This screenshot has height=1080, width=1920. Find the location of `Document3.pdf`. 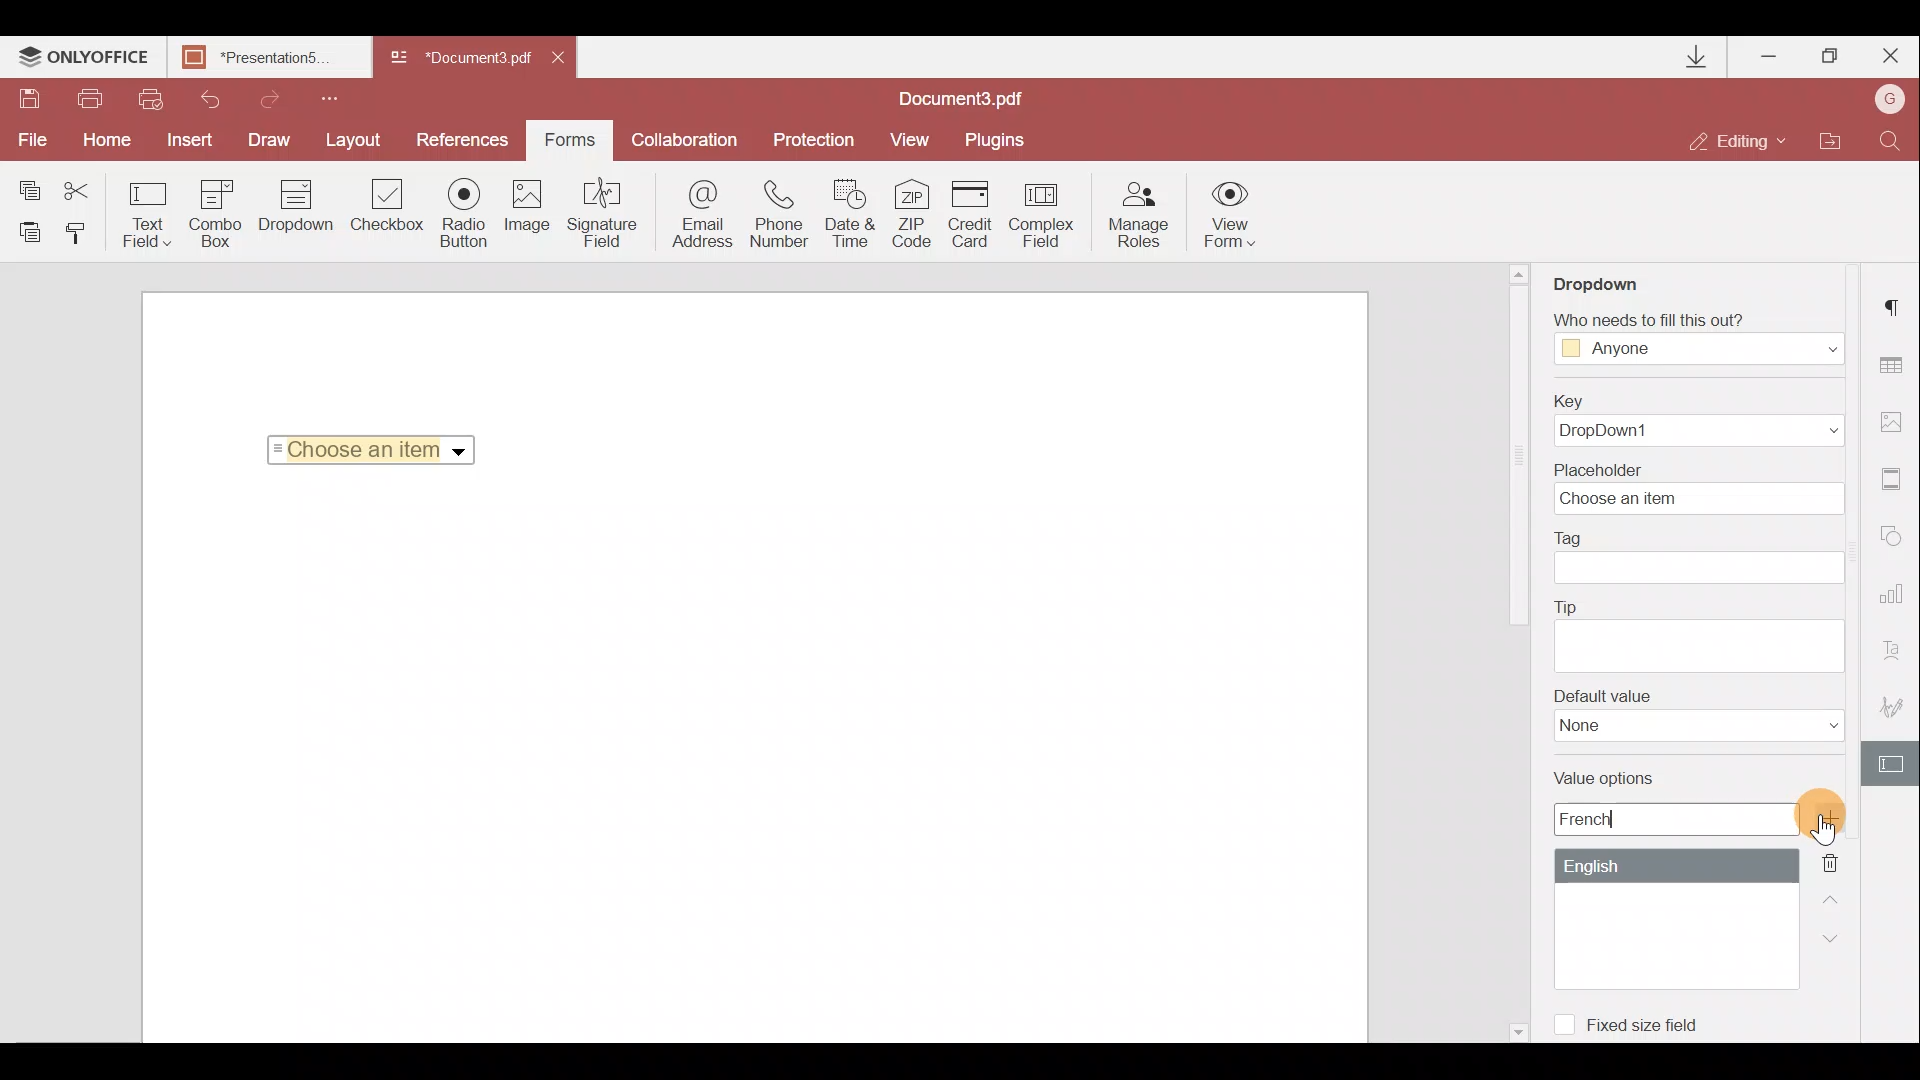

Document3.pdf is located at coordinates (985, 98).